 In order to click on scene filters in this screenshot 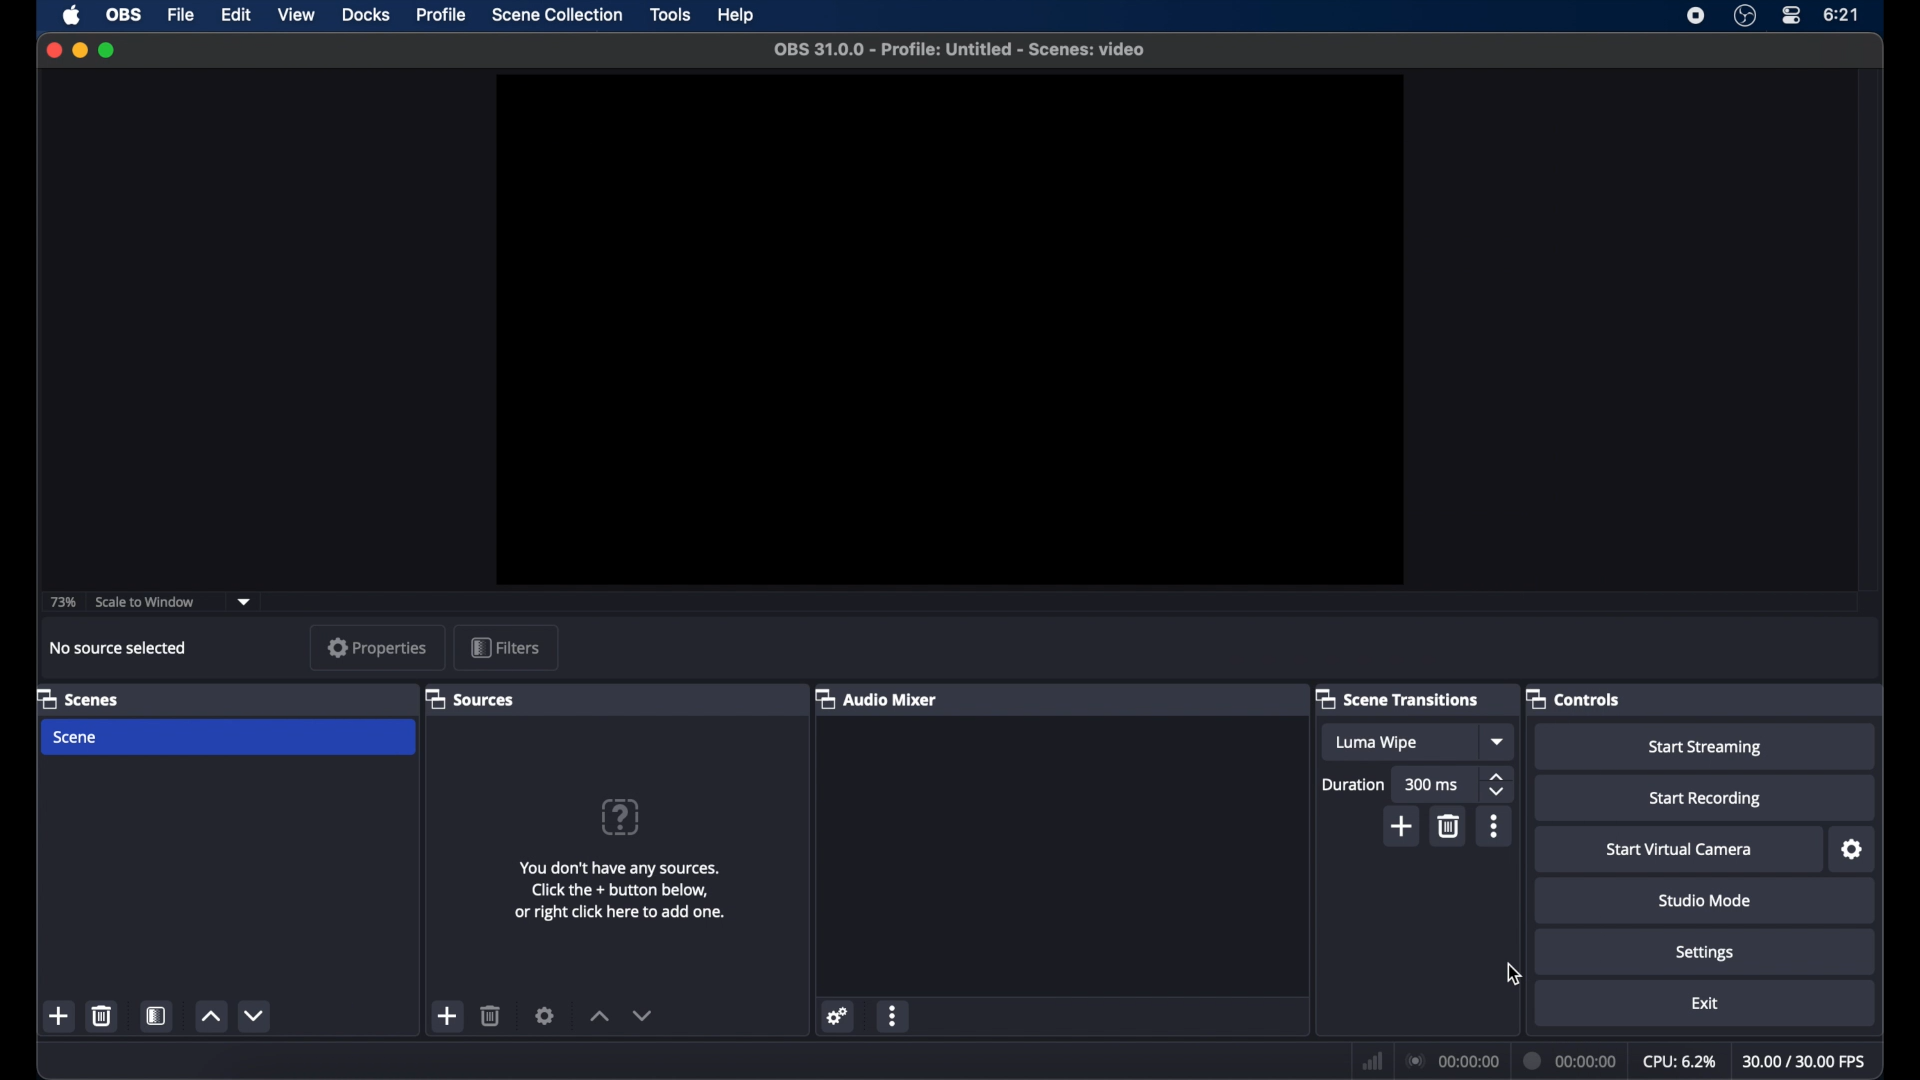, I will do `click(157, 1016)`.